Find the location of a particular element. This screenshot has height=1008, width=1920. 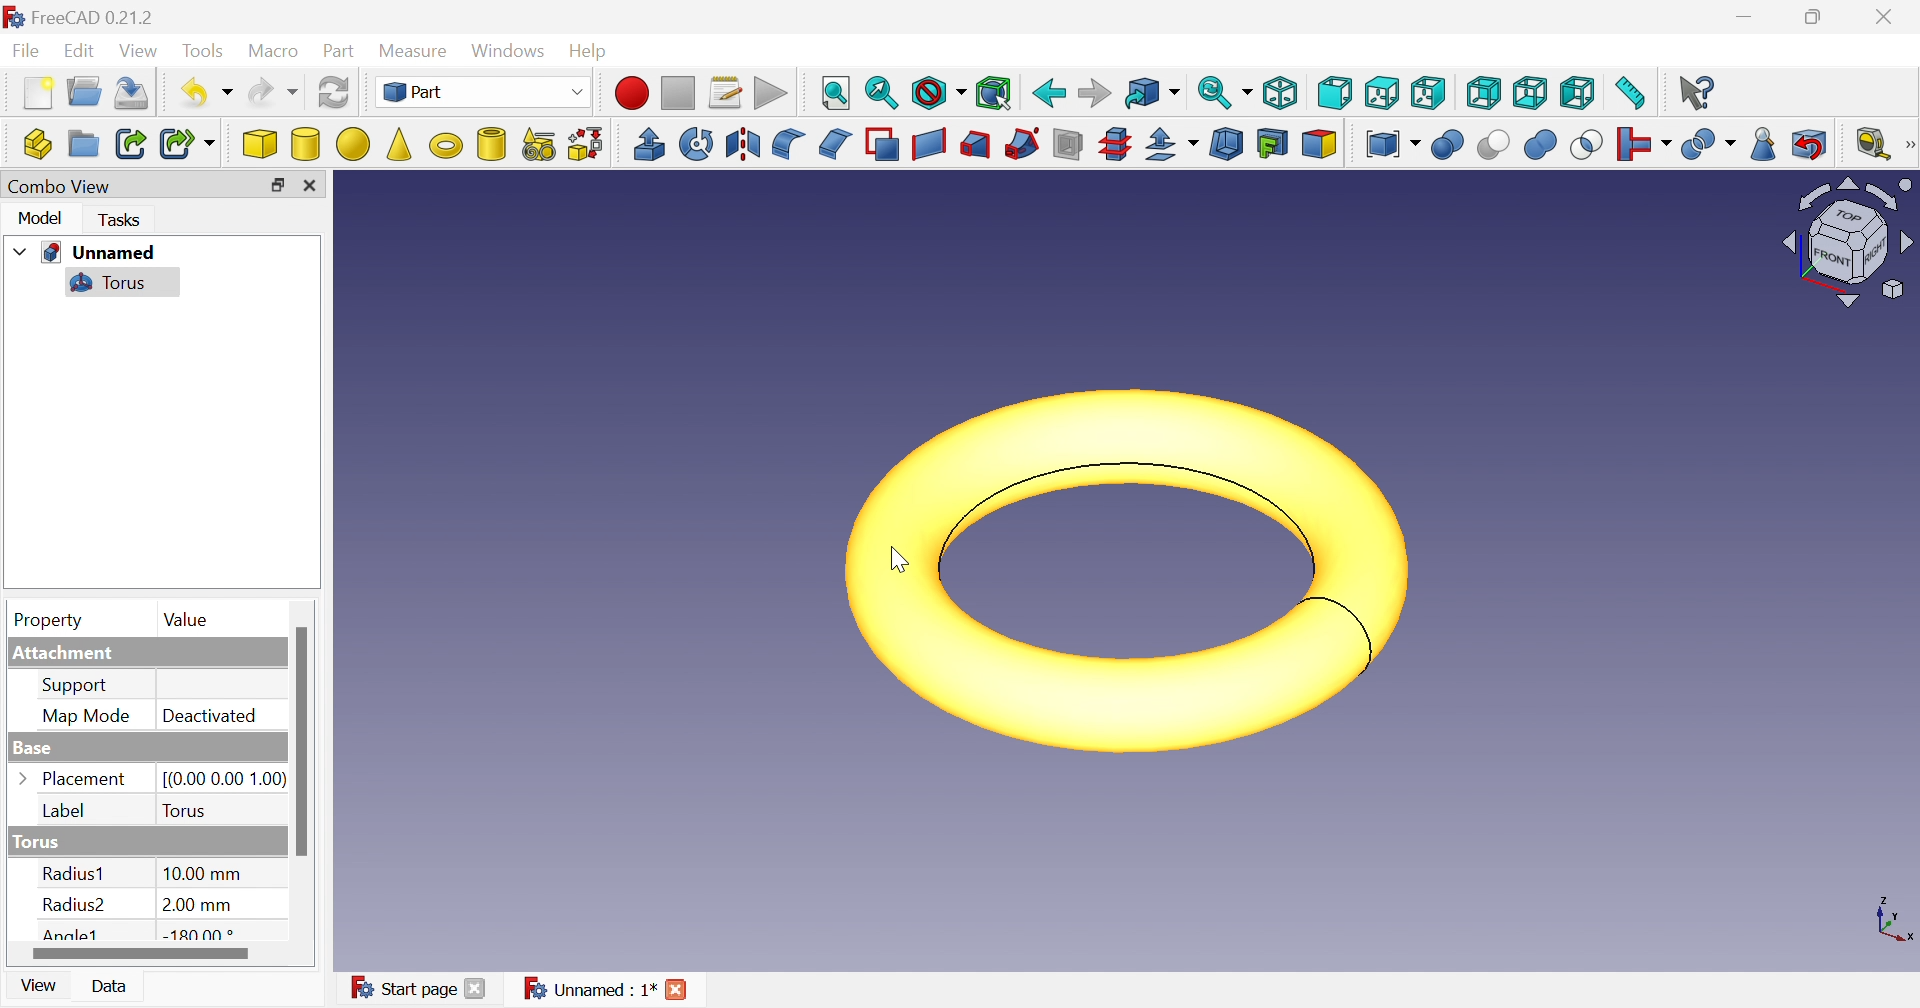

Color per face is located at coordinates (1321, 143).